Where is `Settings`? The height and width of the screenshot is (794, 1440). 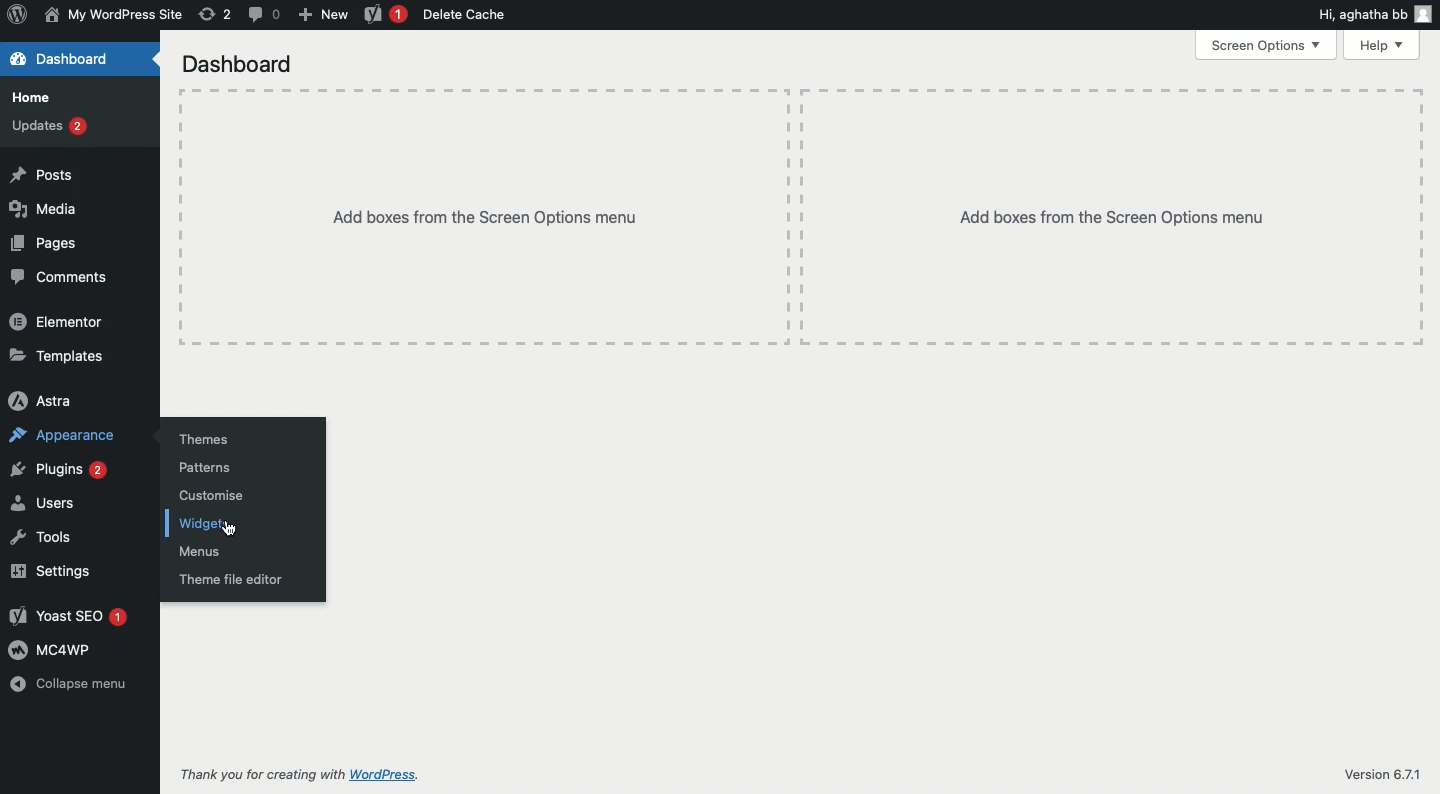
Settings is located at coordinates (51, 571).